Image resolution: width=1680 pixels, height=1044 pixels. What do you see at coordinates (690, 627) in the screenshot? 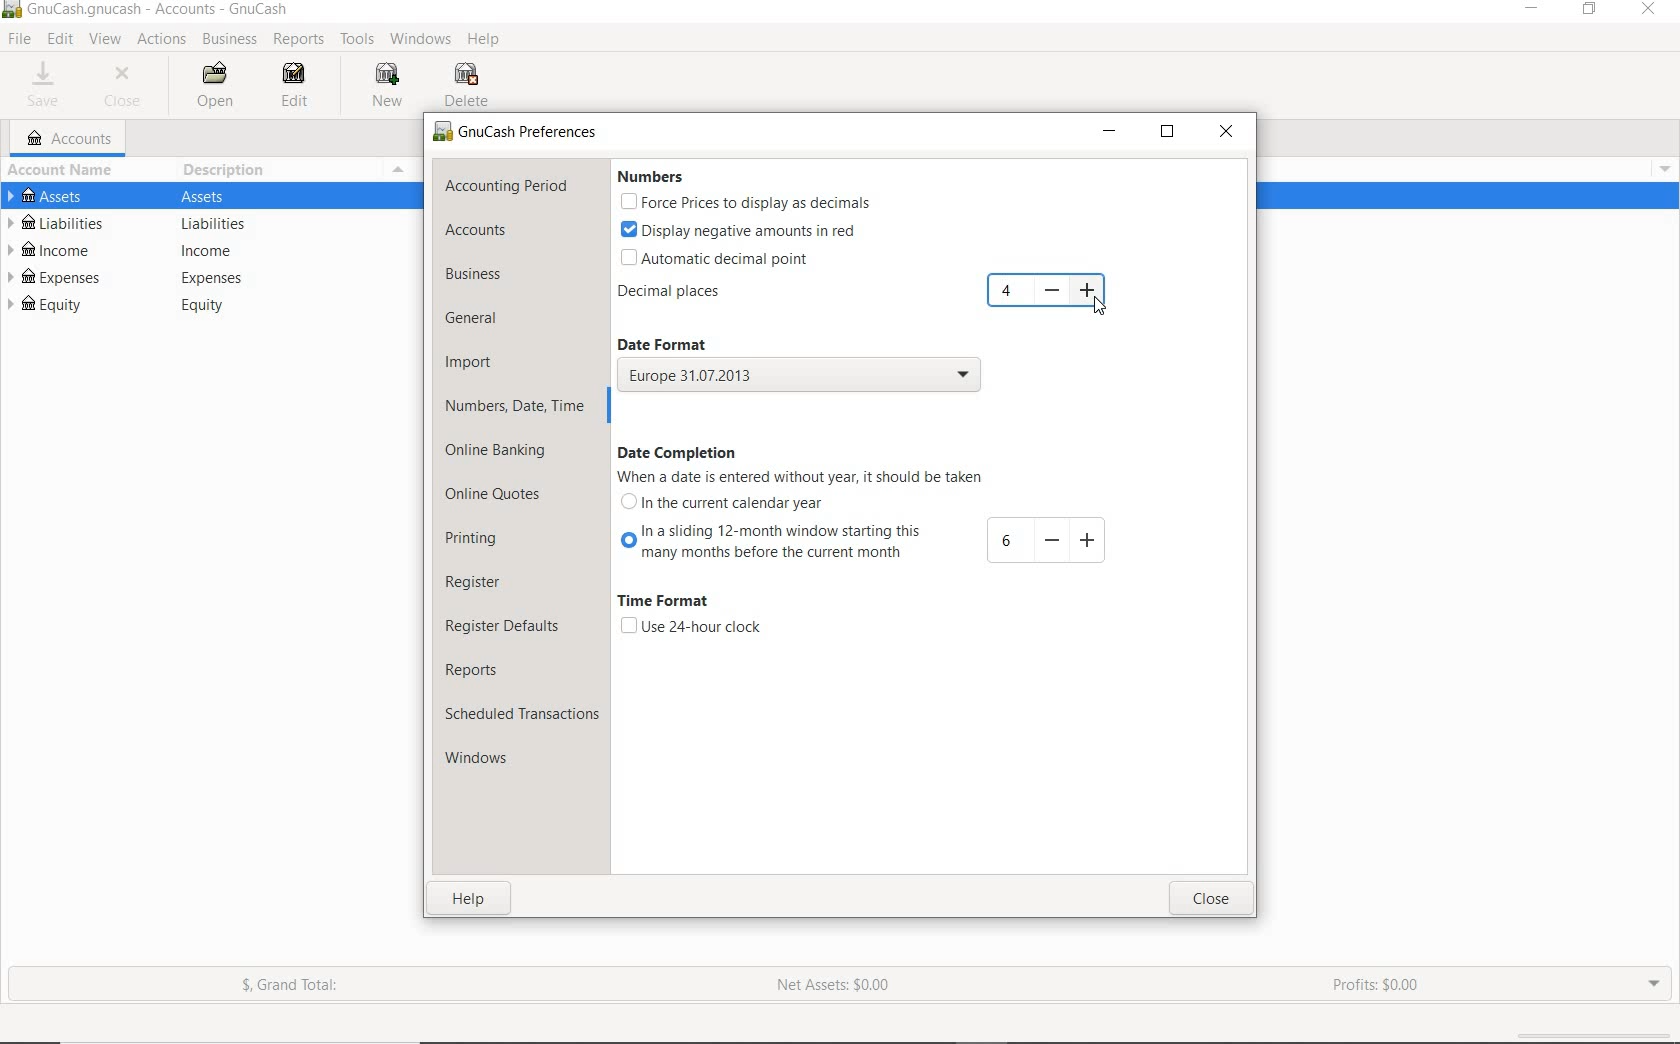
I see `24-hour clock` at bounding box center [690, 627].